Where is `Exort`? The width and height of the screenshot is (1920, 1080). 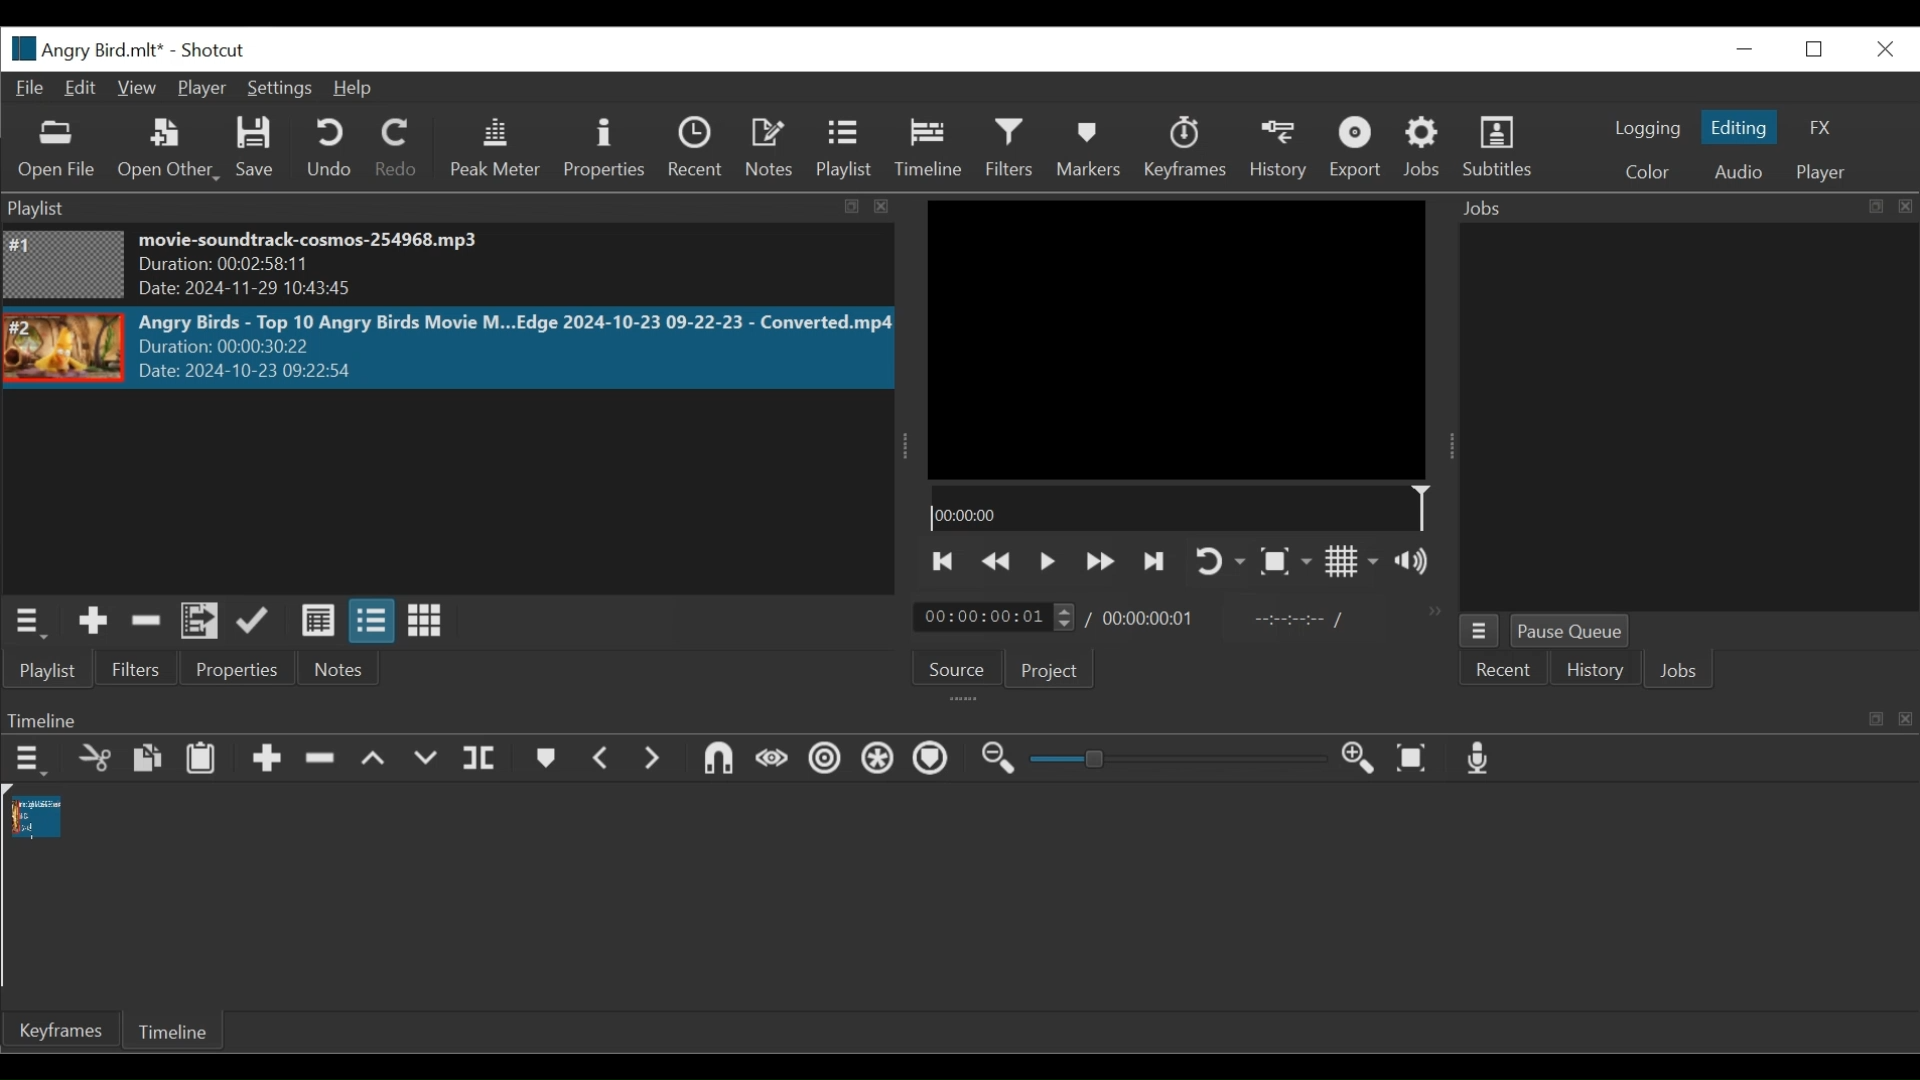
Exort is located at coordinates (1358, 149).